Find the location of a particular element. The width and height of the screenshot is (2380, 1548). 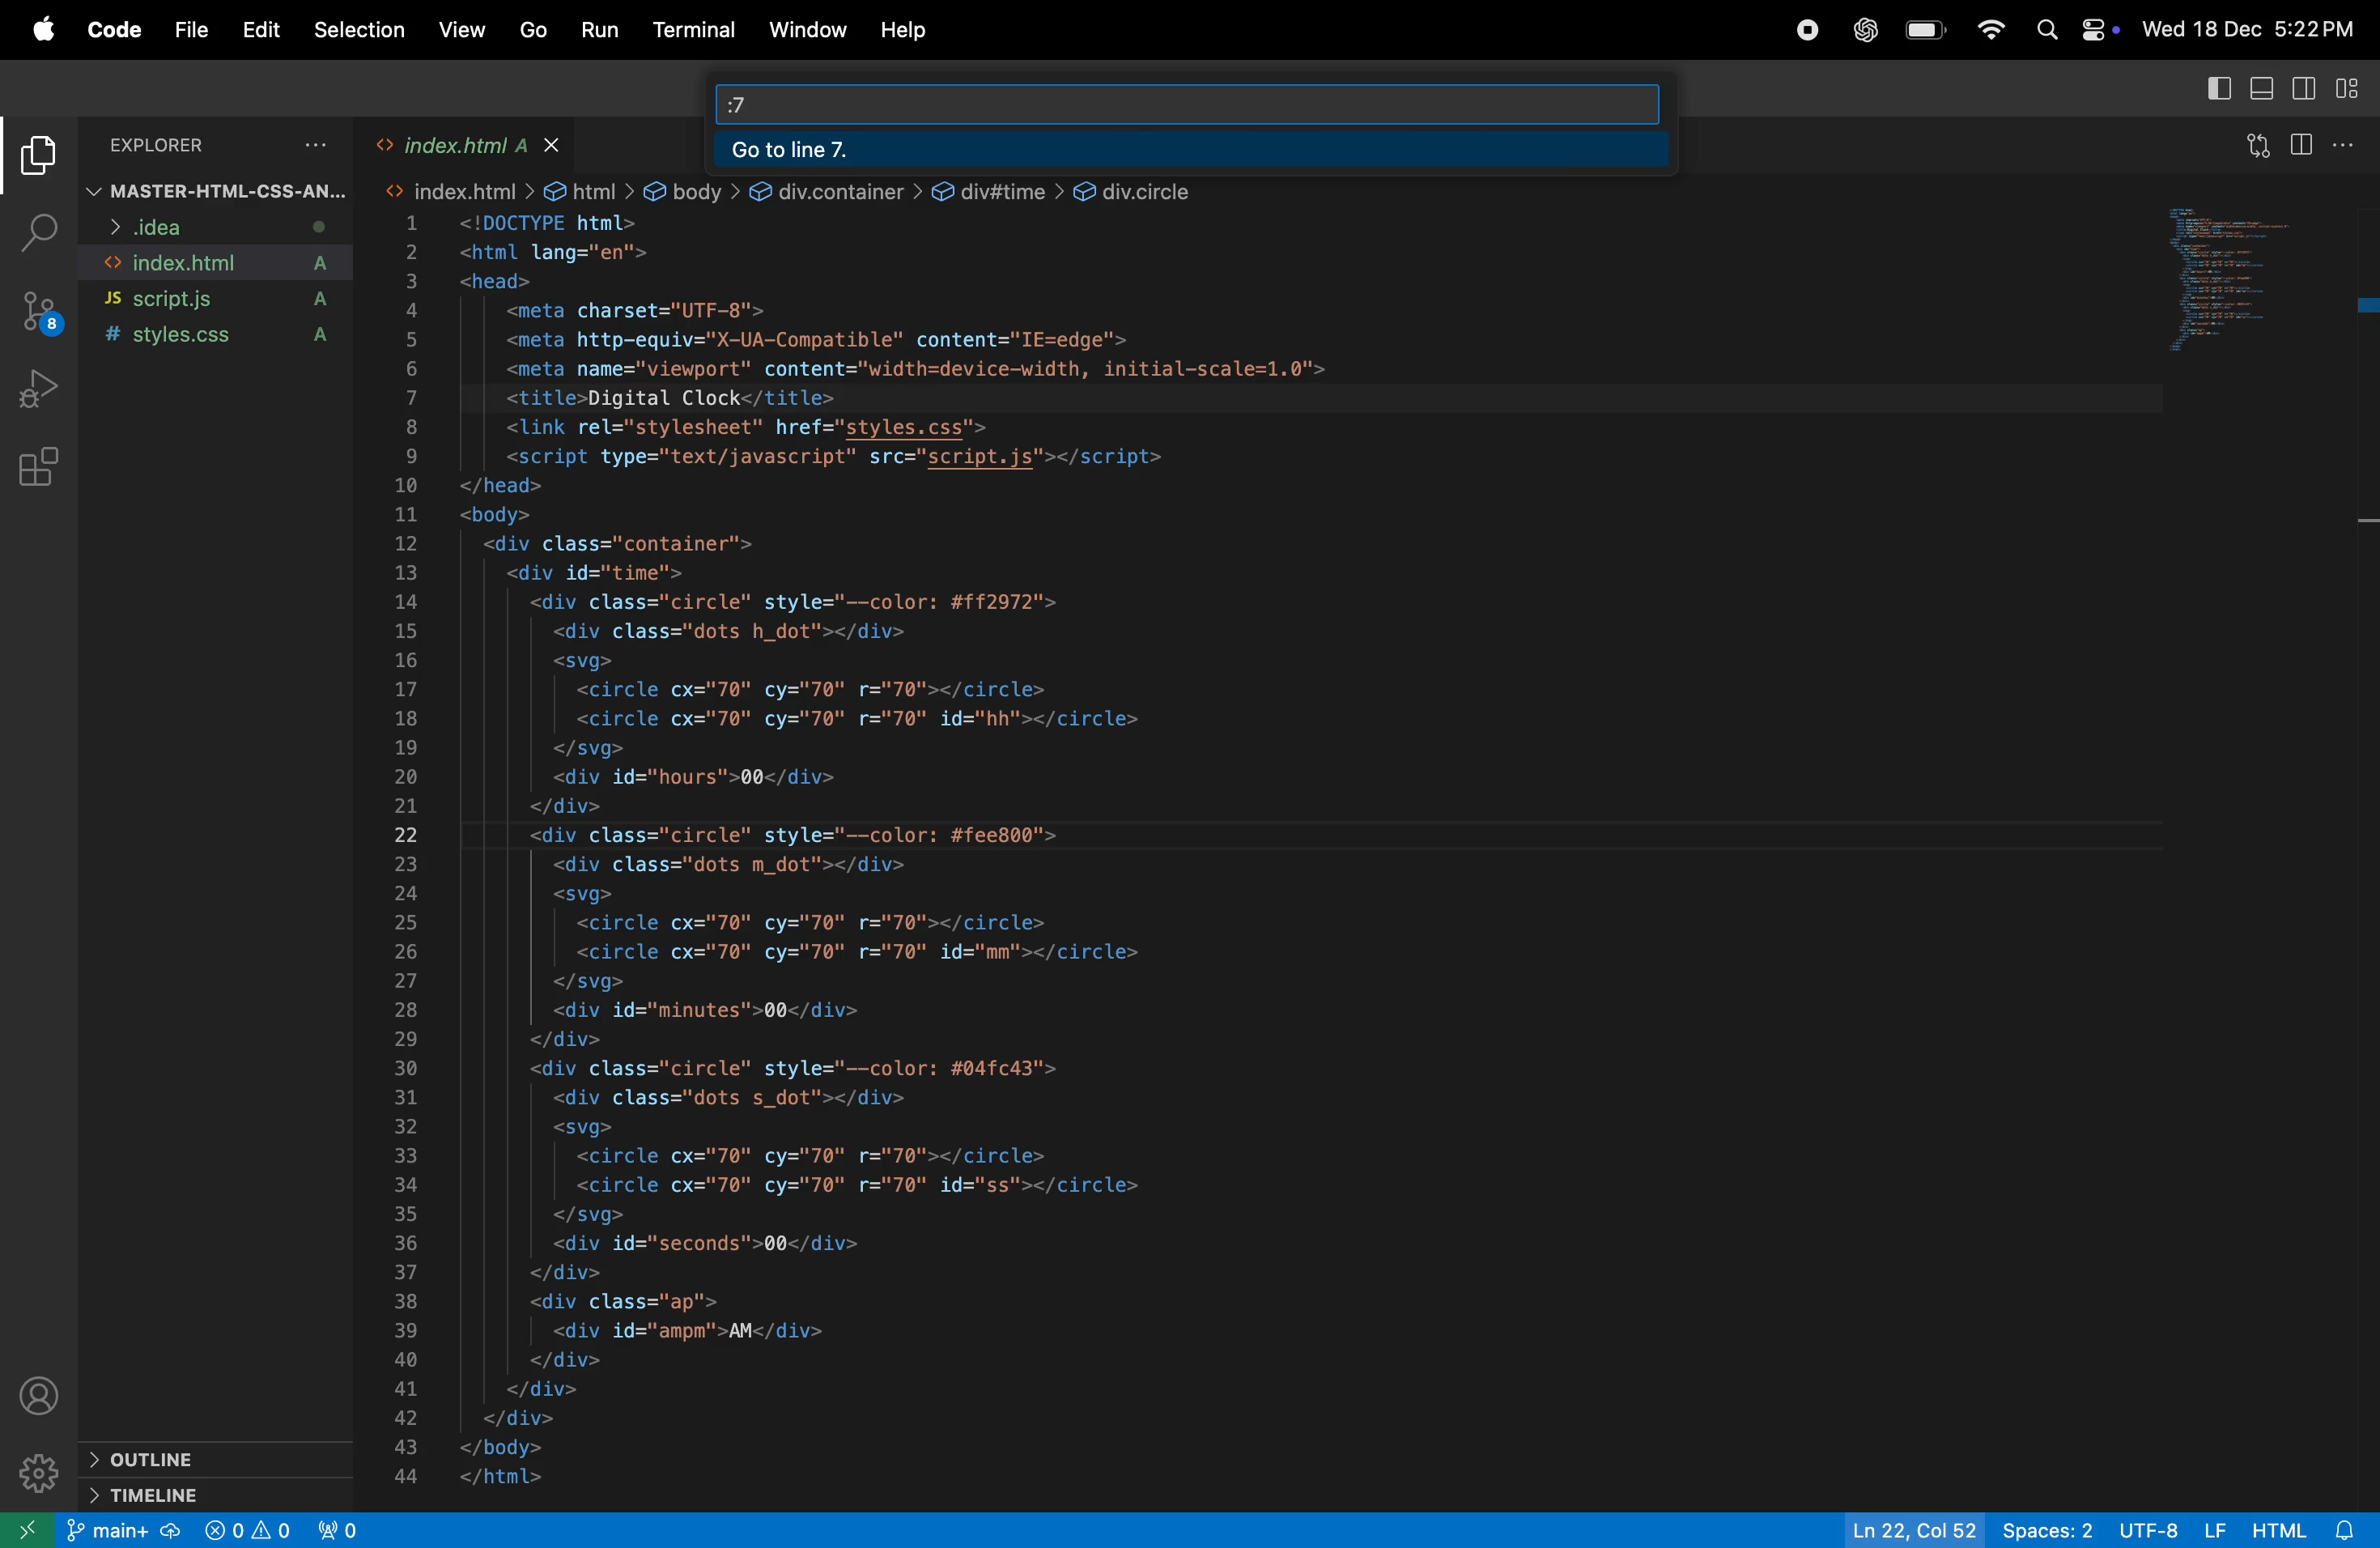

options is located at coordinates (2354, 148).